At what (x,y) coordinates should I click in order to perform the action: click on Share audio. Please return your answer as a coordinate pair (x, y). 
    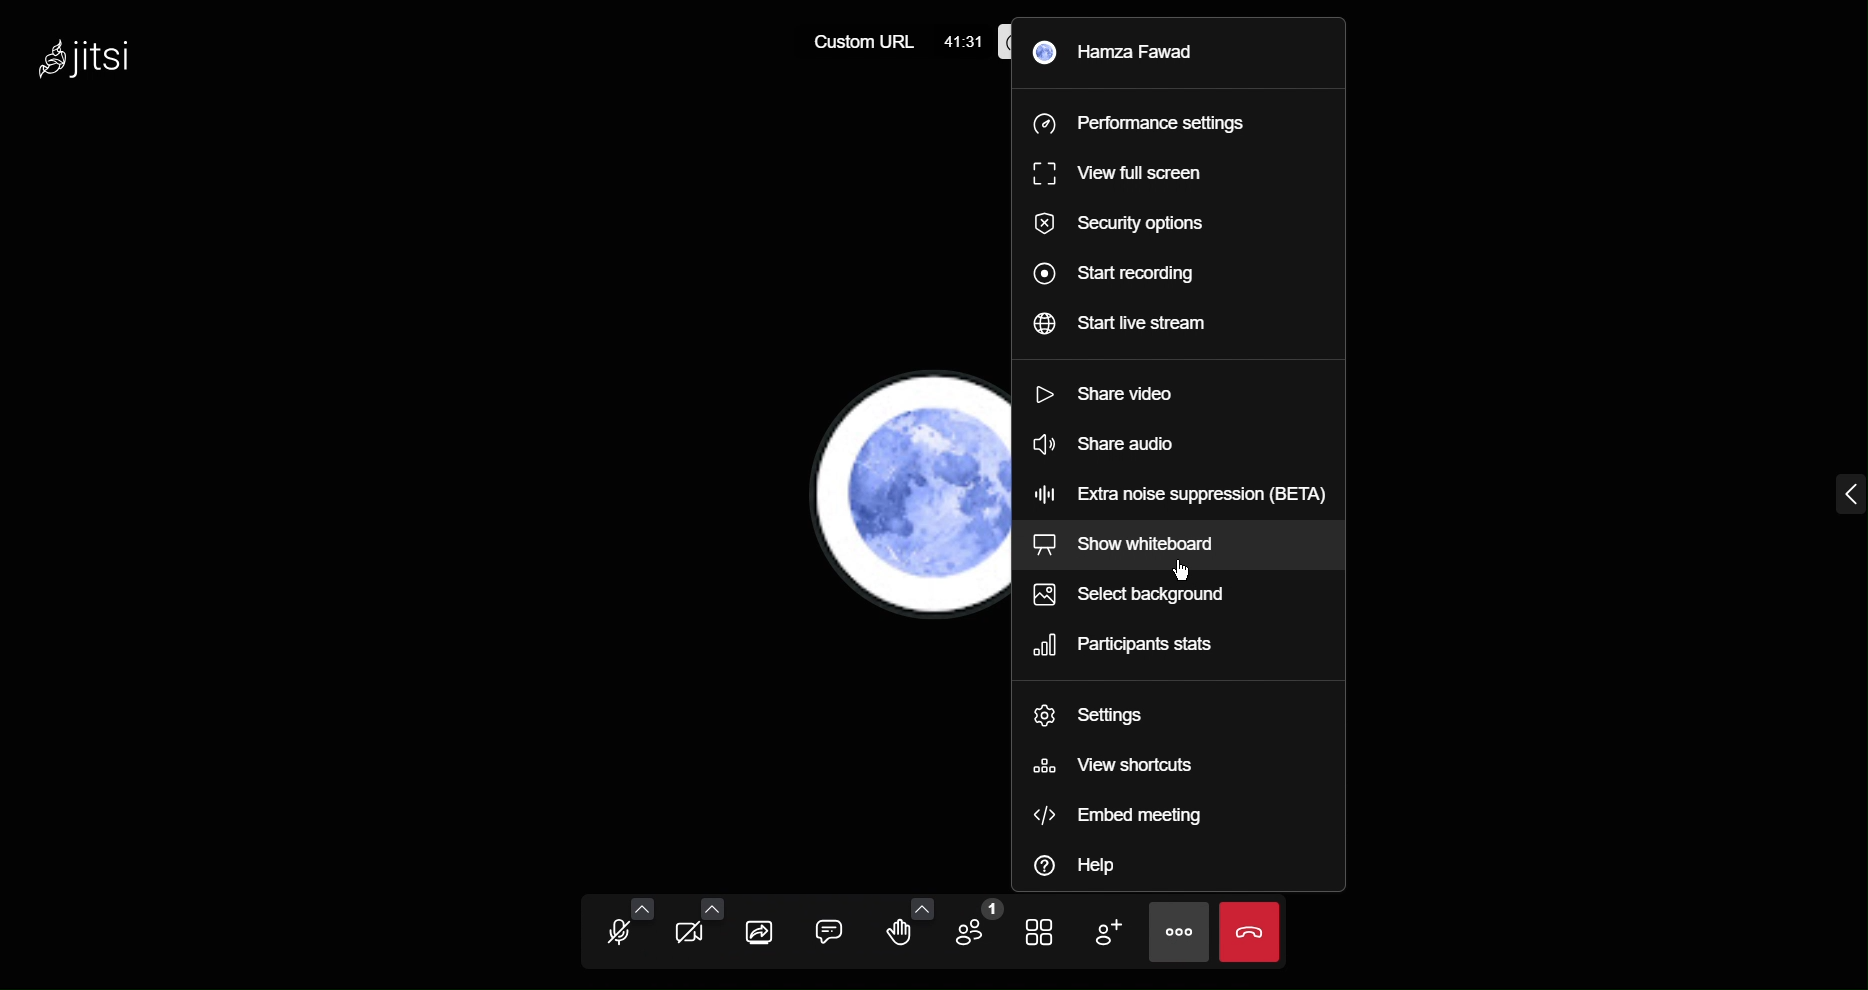
    Looking at the image, I should click on (1112, 446).